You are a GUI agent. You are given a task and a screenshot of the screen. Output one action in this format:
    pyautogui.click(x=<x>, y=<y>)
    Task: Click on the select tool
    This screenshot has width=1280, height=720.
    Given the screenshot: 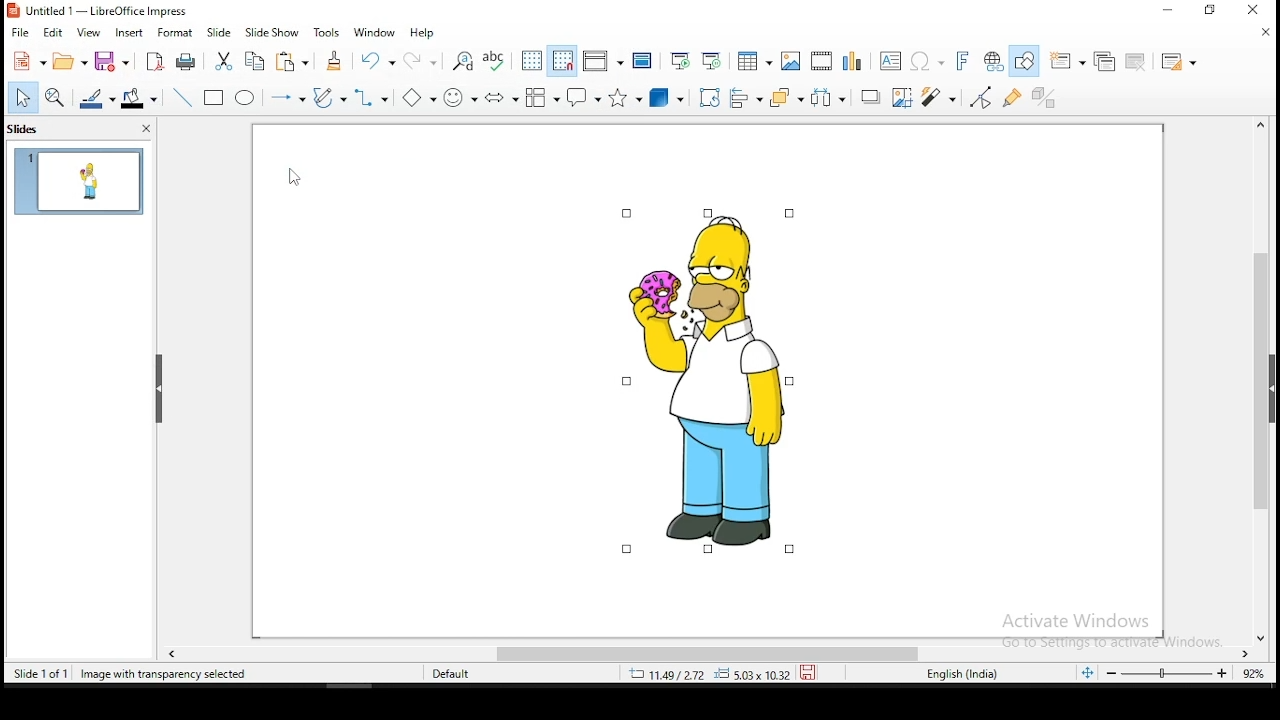 What is the action you would take?
    pyautogui.click(x=23, y=99)
    